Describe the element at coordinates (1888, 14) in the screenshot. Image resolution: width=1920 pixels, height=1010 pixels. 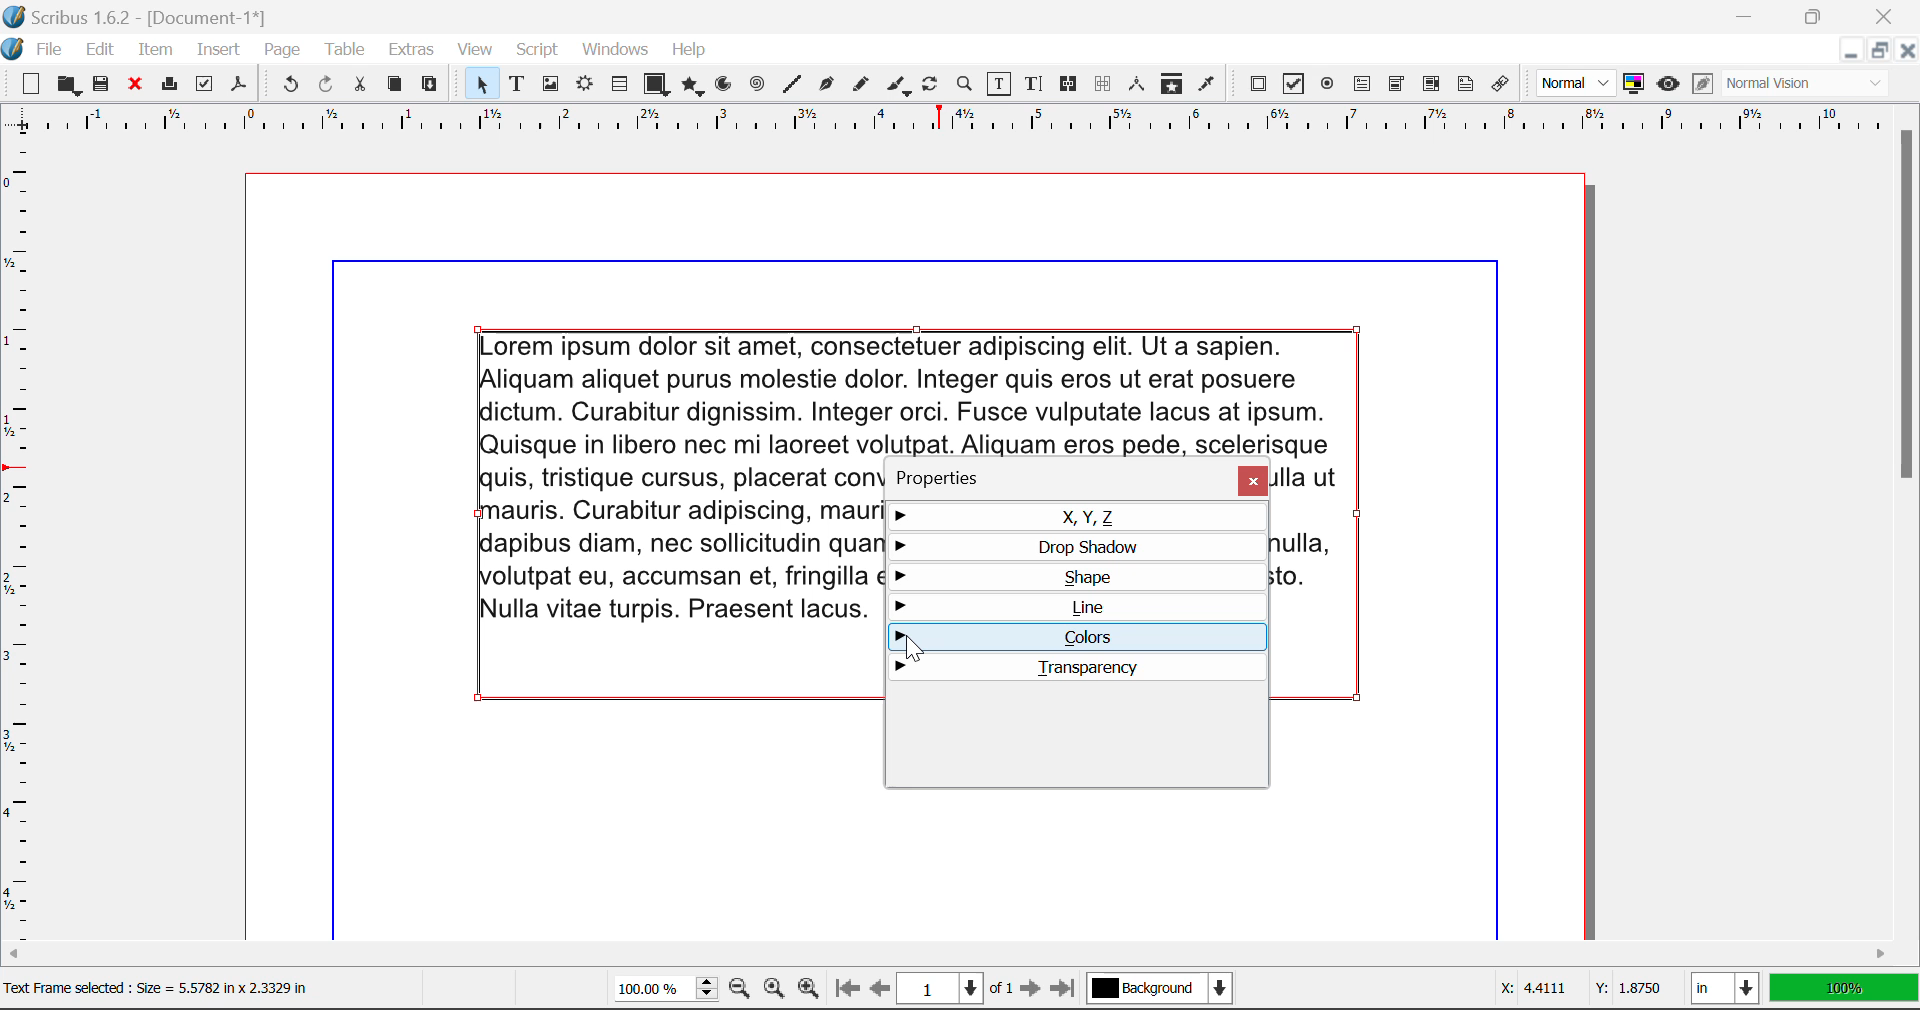
I see `Close` at that location.